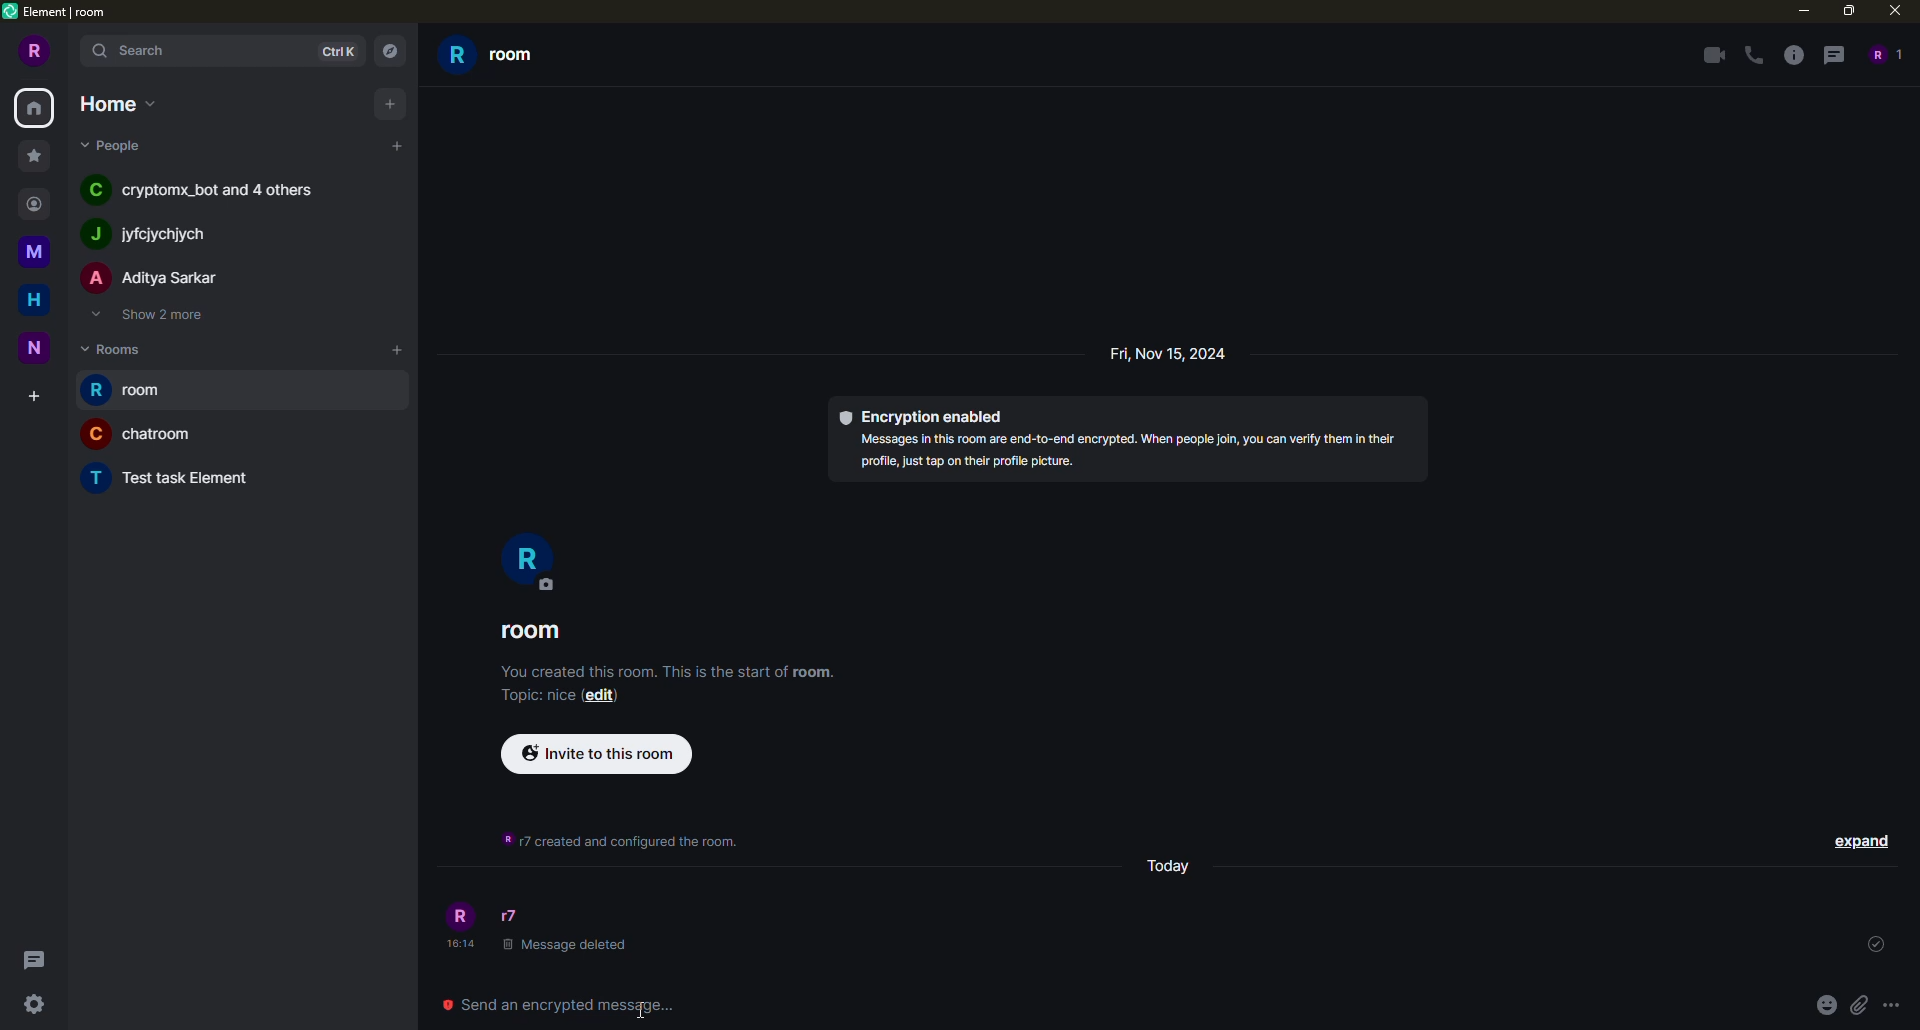  I want to click on attach, so click(1858, 1006).